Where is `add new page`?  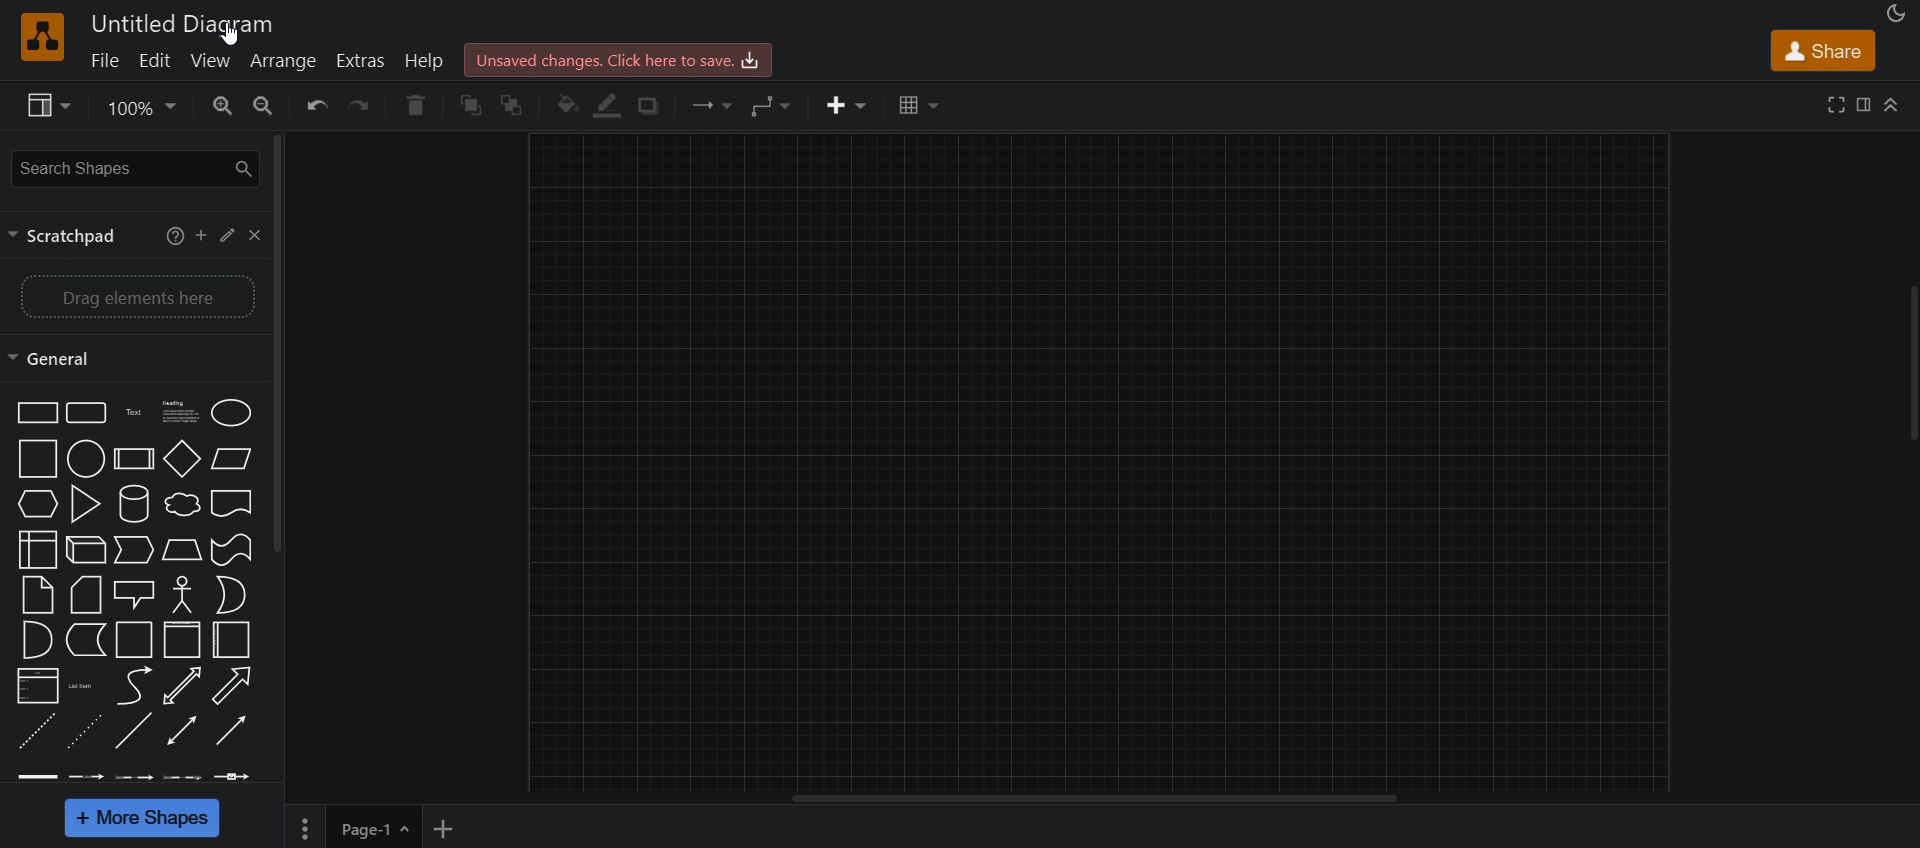
add new page is located at coordinates (450, 826).